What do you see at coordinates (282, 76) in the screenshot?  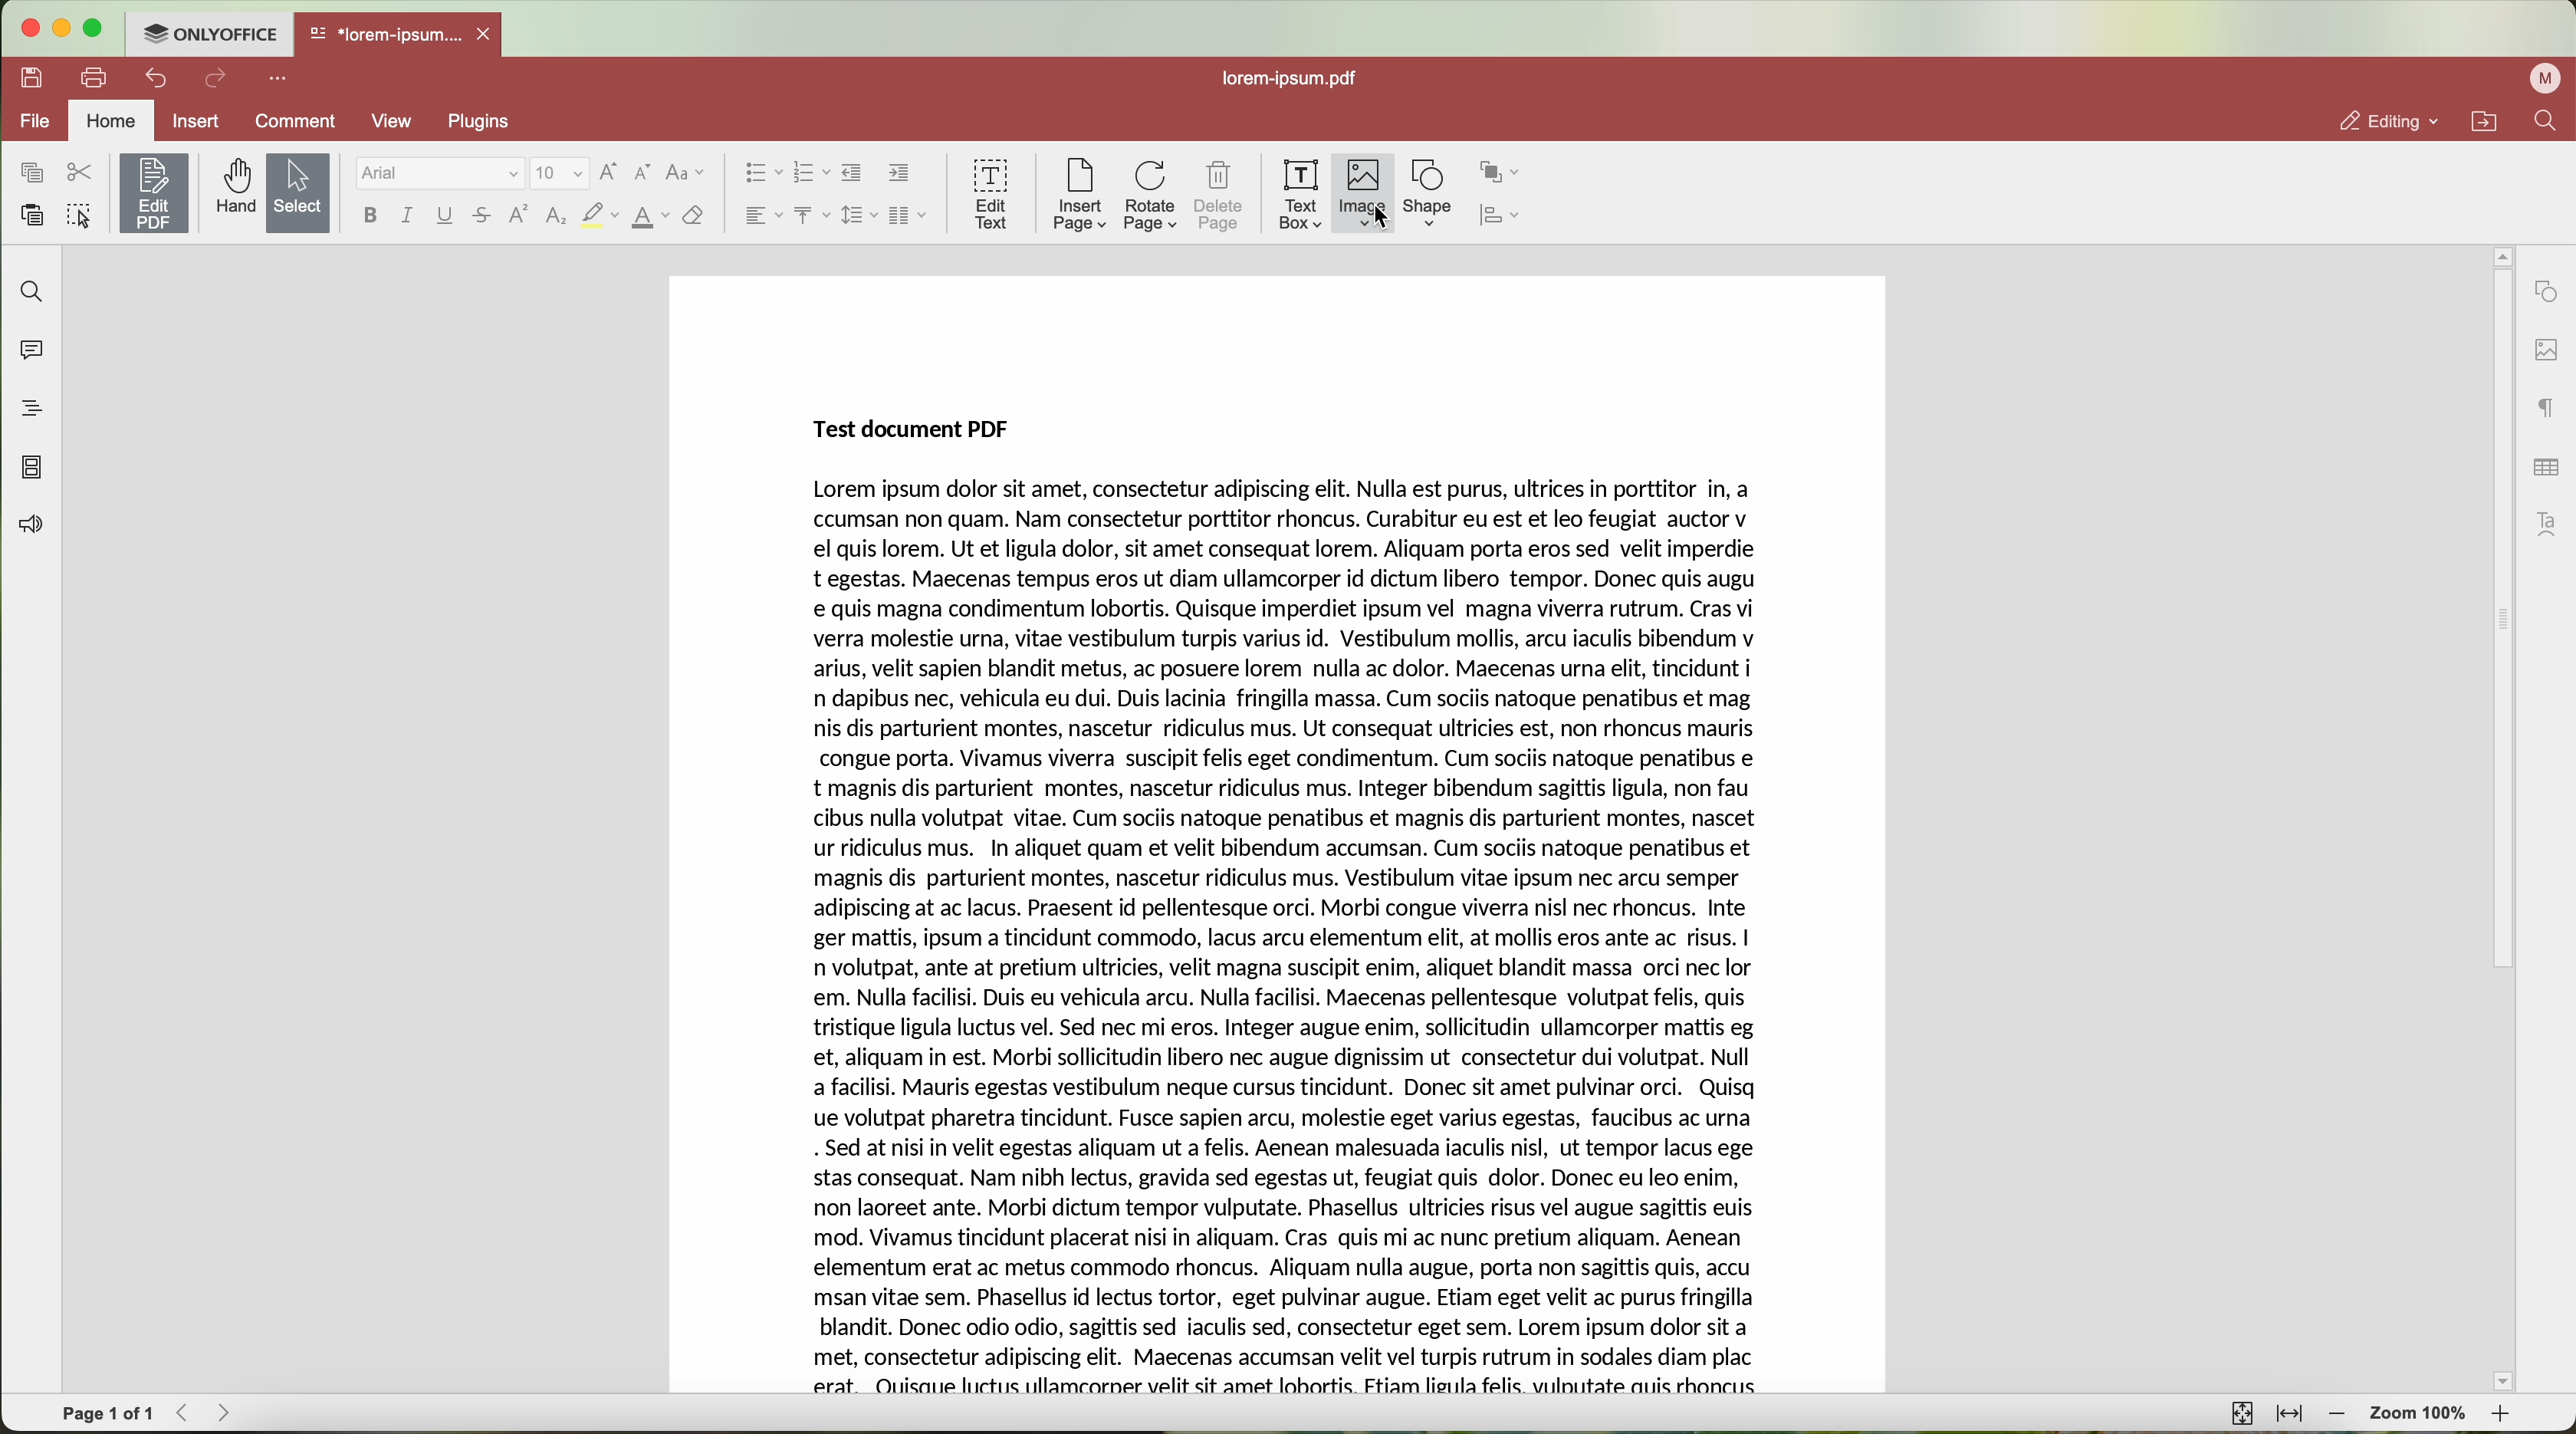 I see `more options` at bounding box center [282, 76].